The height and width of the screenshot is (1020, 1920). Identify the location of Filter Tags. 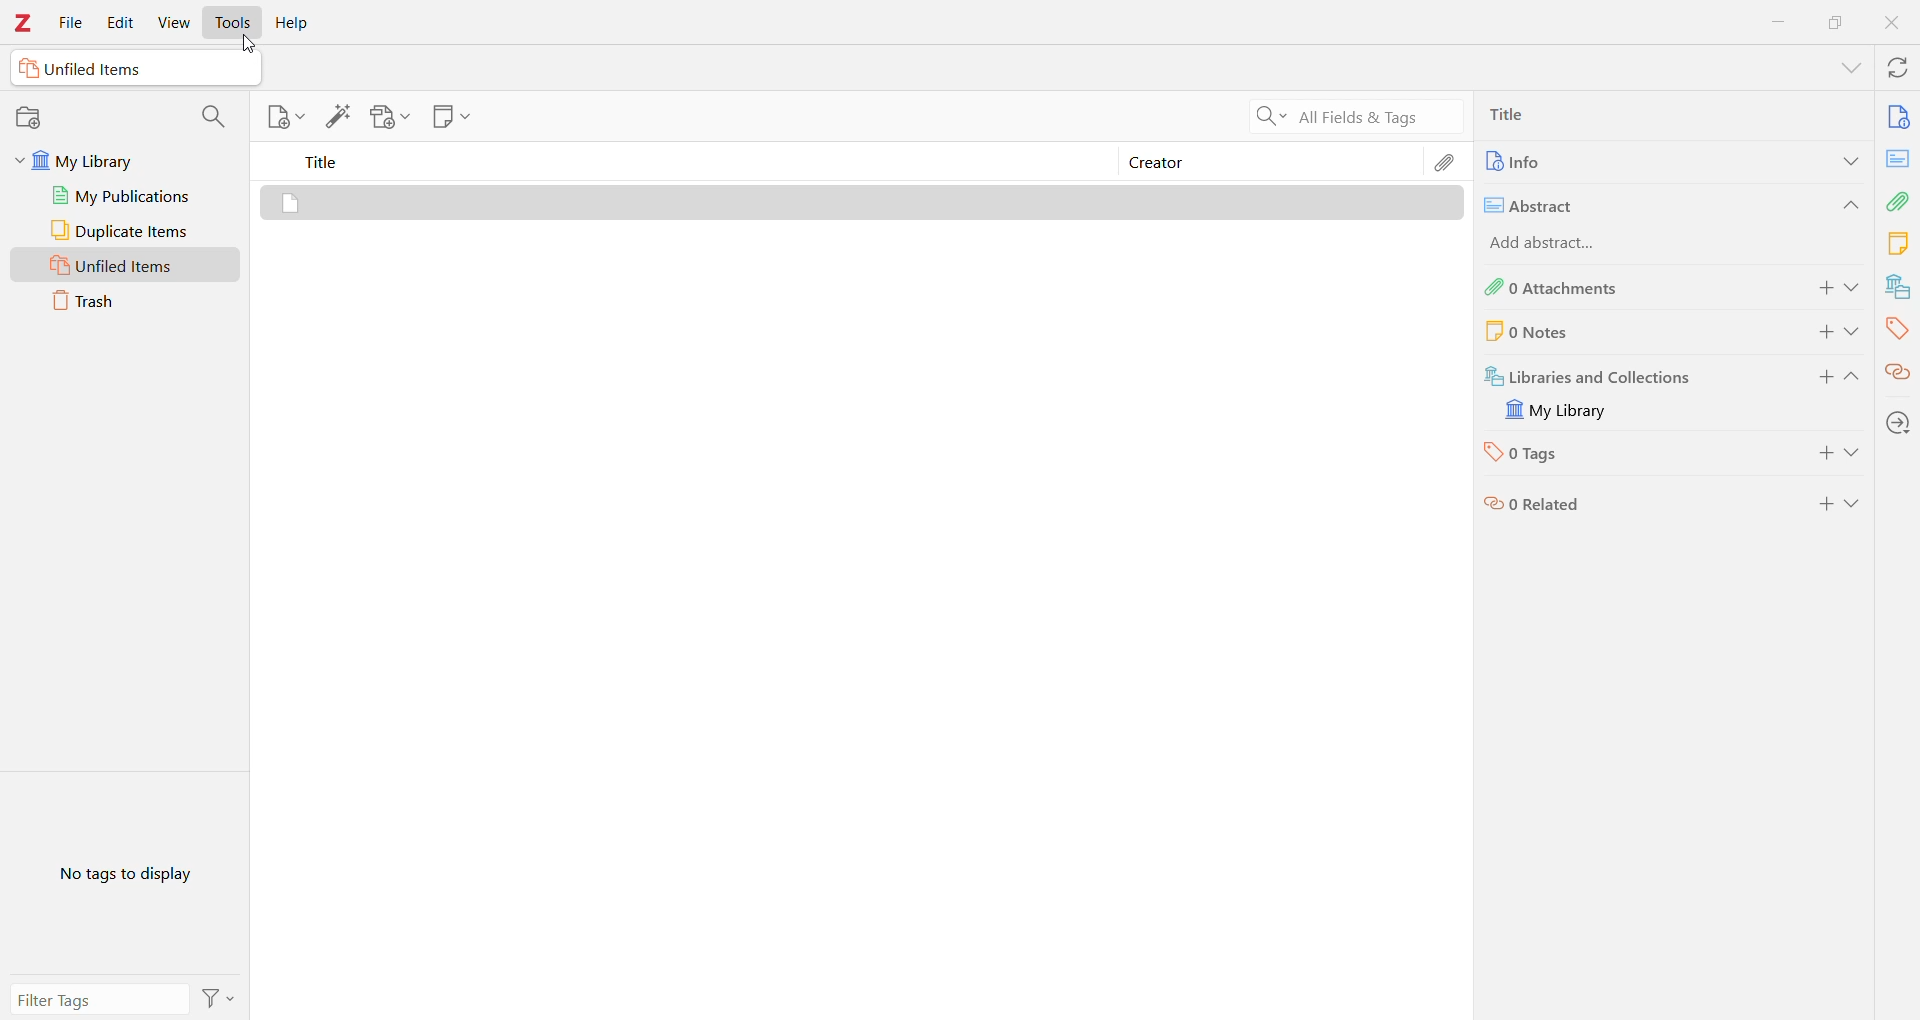
(99, 1000).